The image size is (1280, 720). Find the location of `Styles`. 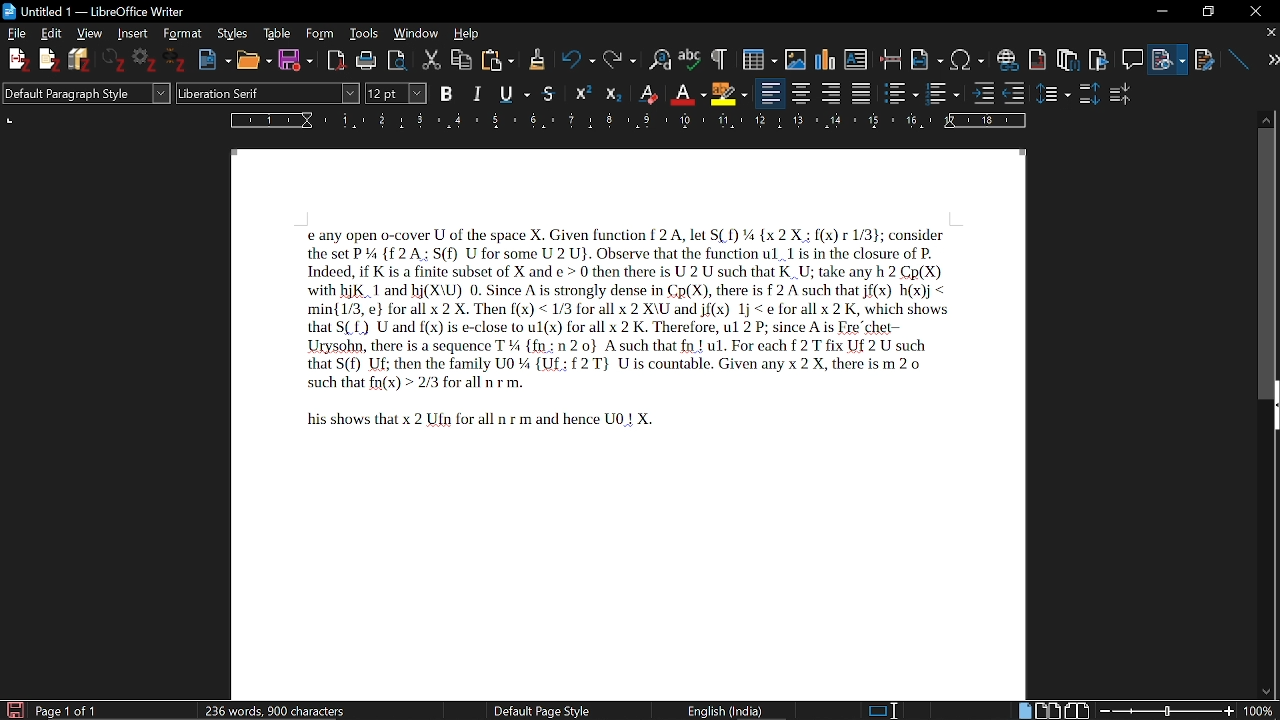

Styles is located at coordinates (231, 34).